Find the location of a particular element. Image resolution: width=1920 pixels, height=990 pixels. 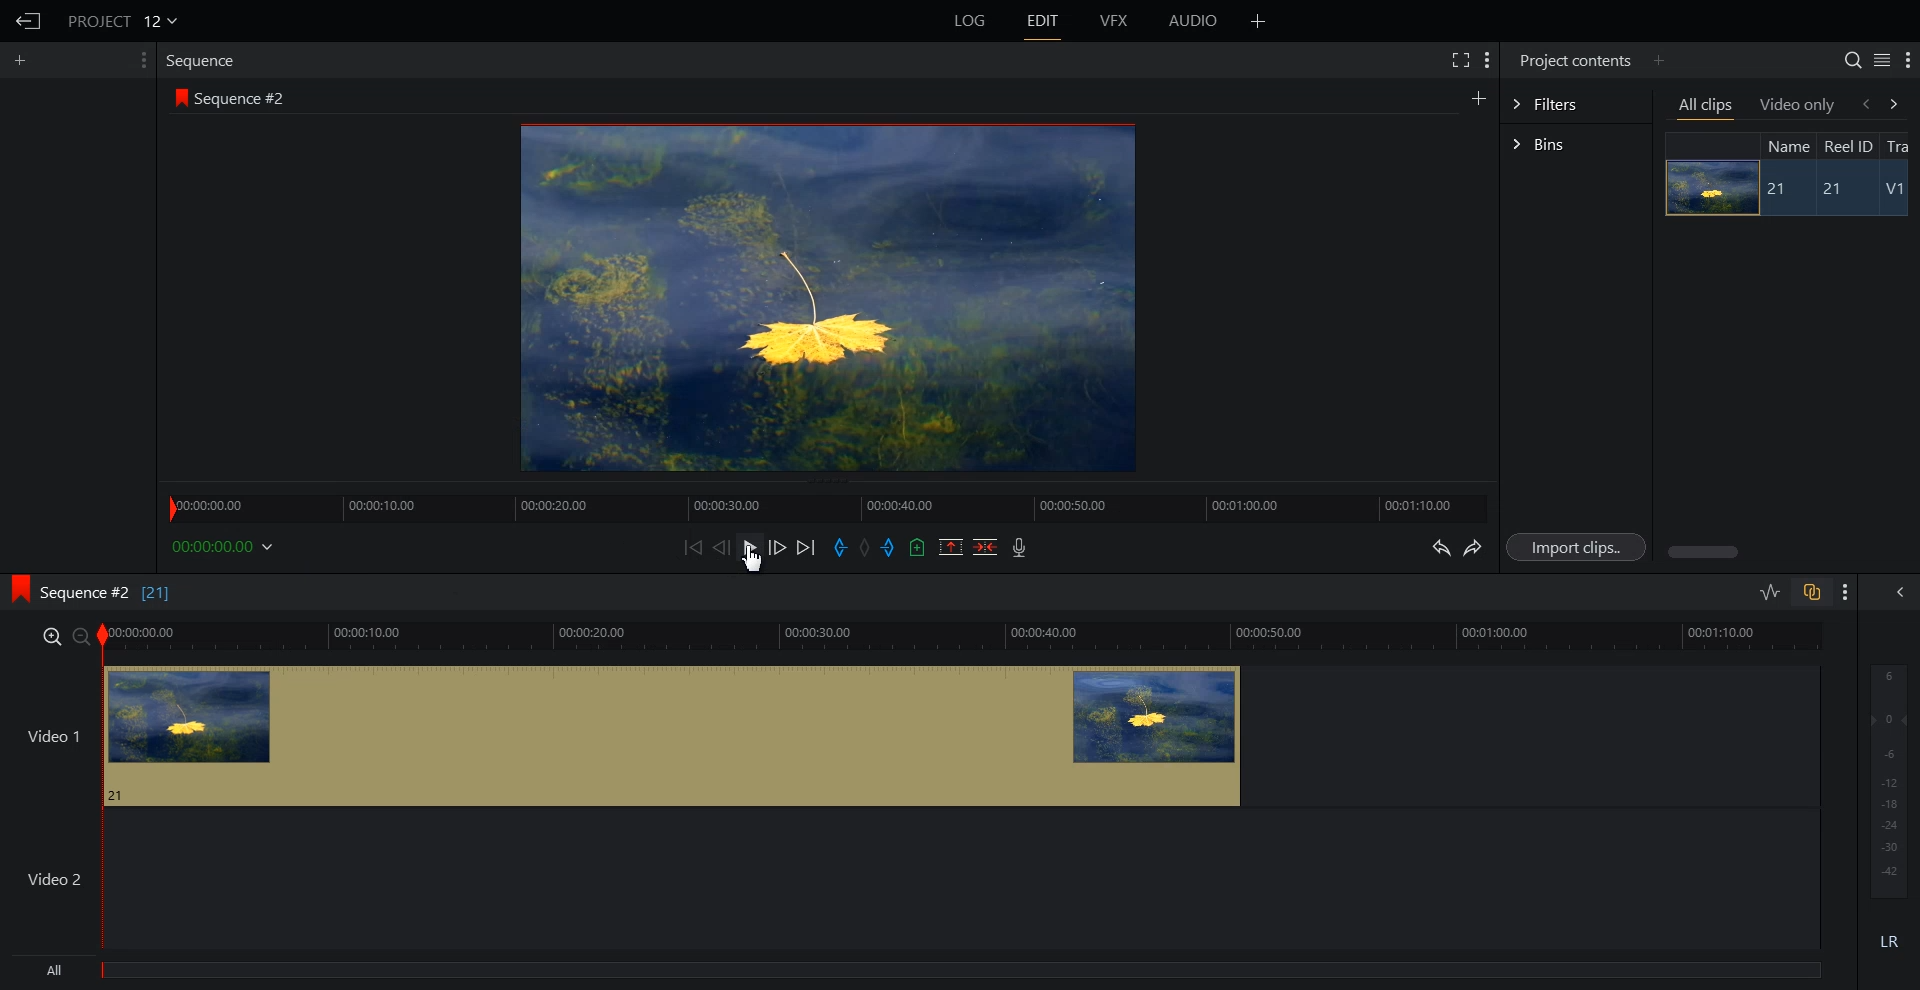

00:00:00.00 is located at coordinates (226, 546).